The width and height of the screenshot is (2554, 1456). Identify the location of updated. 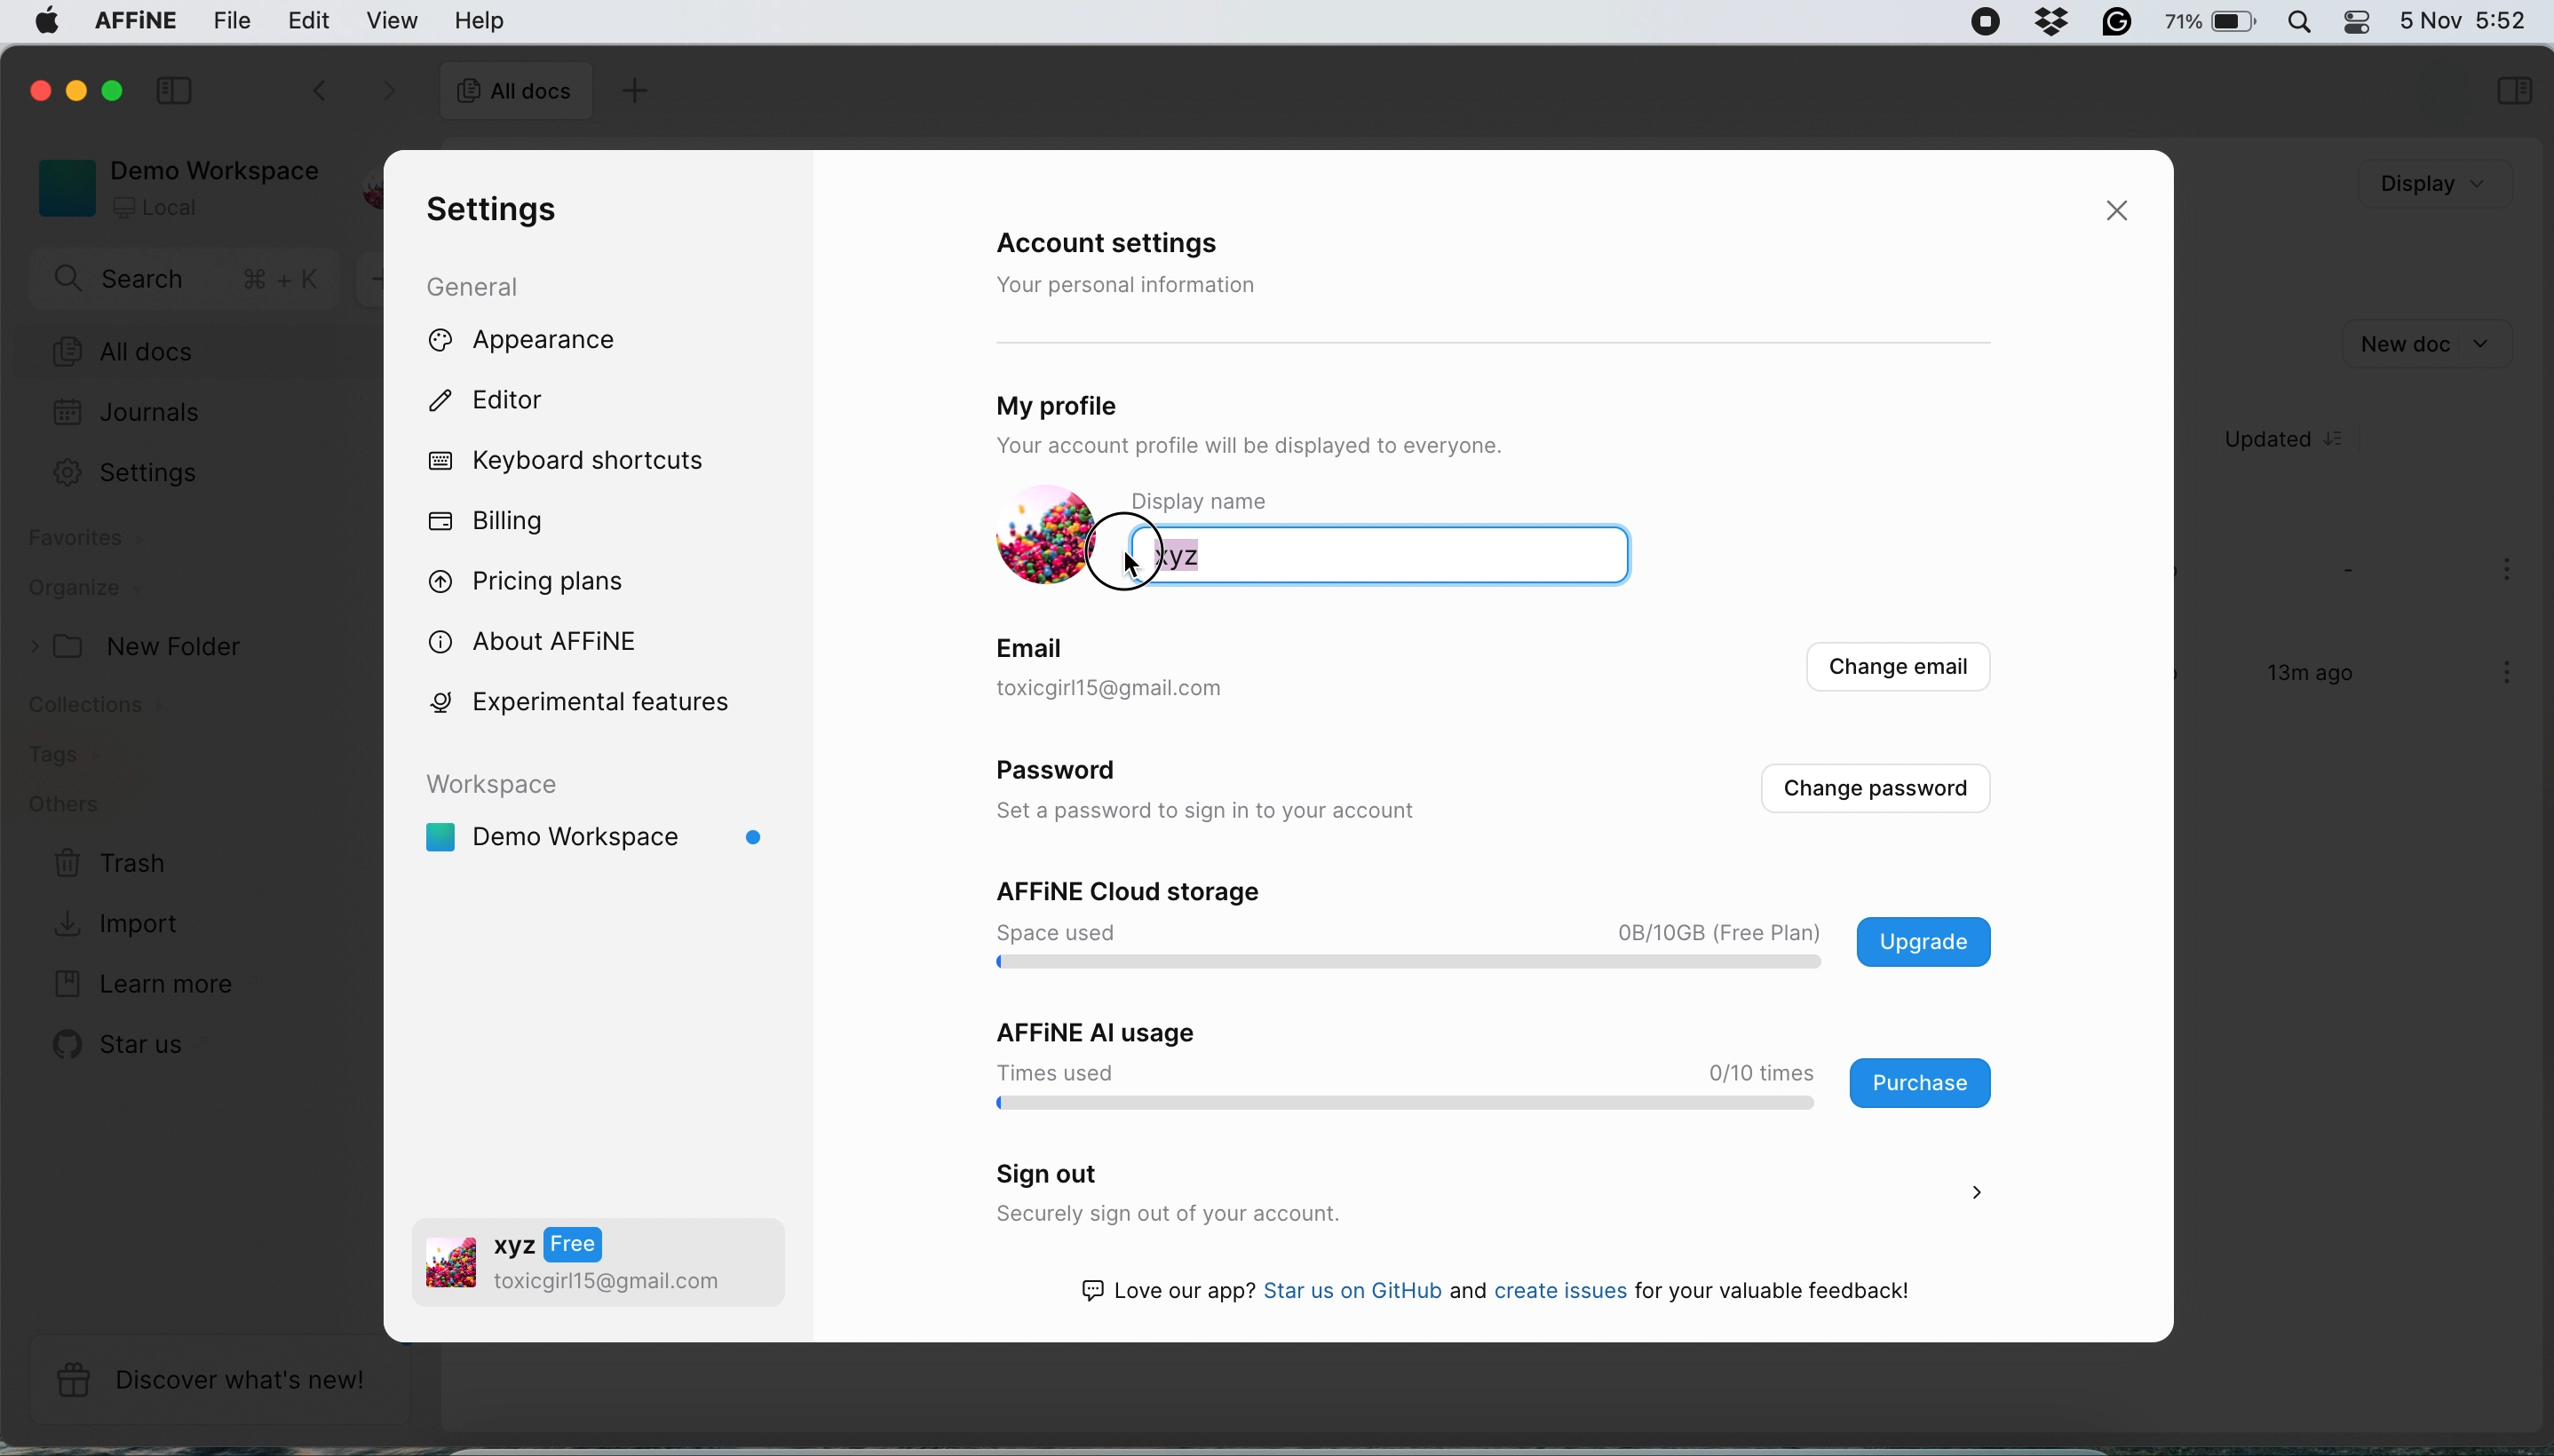
(2298, 440).